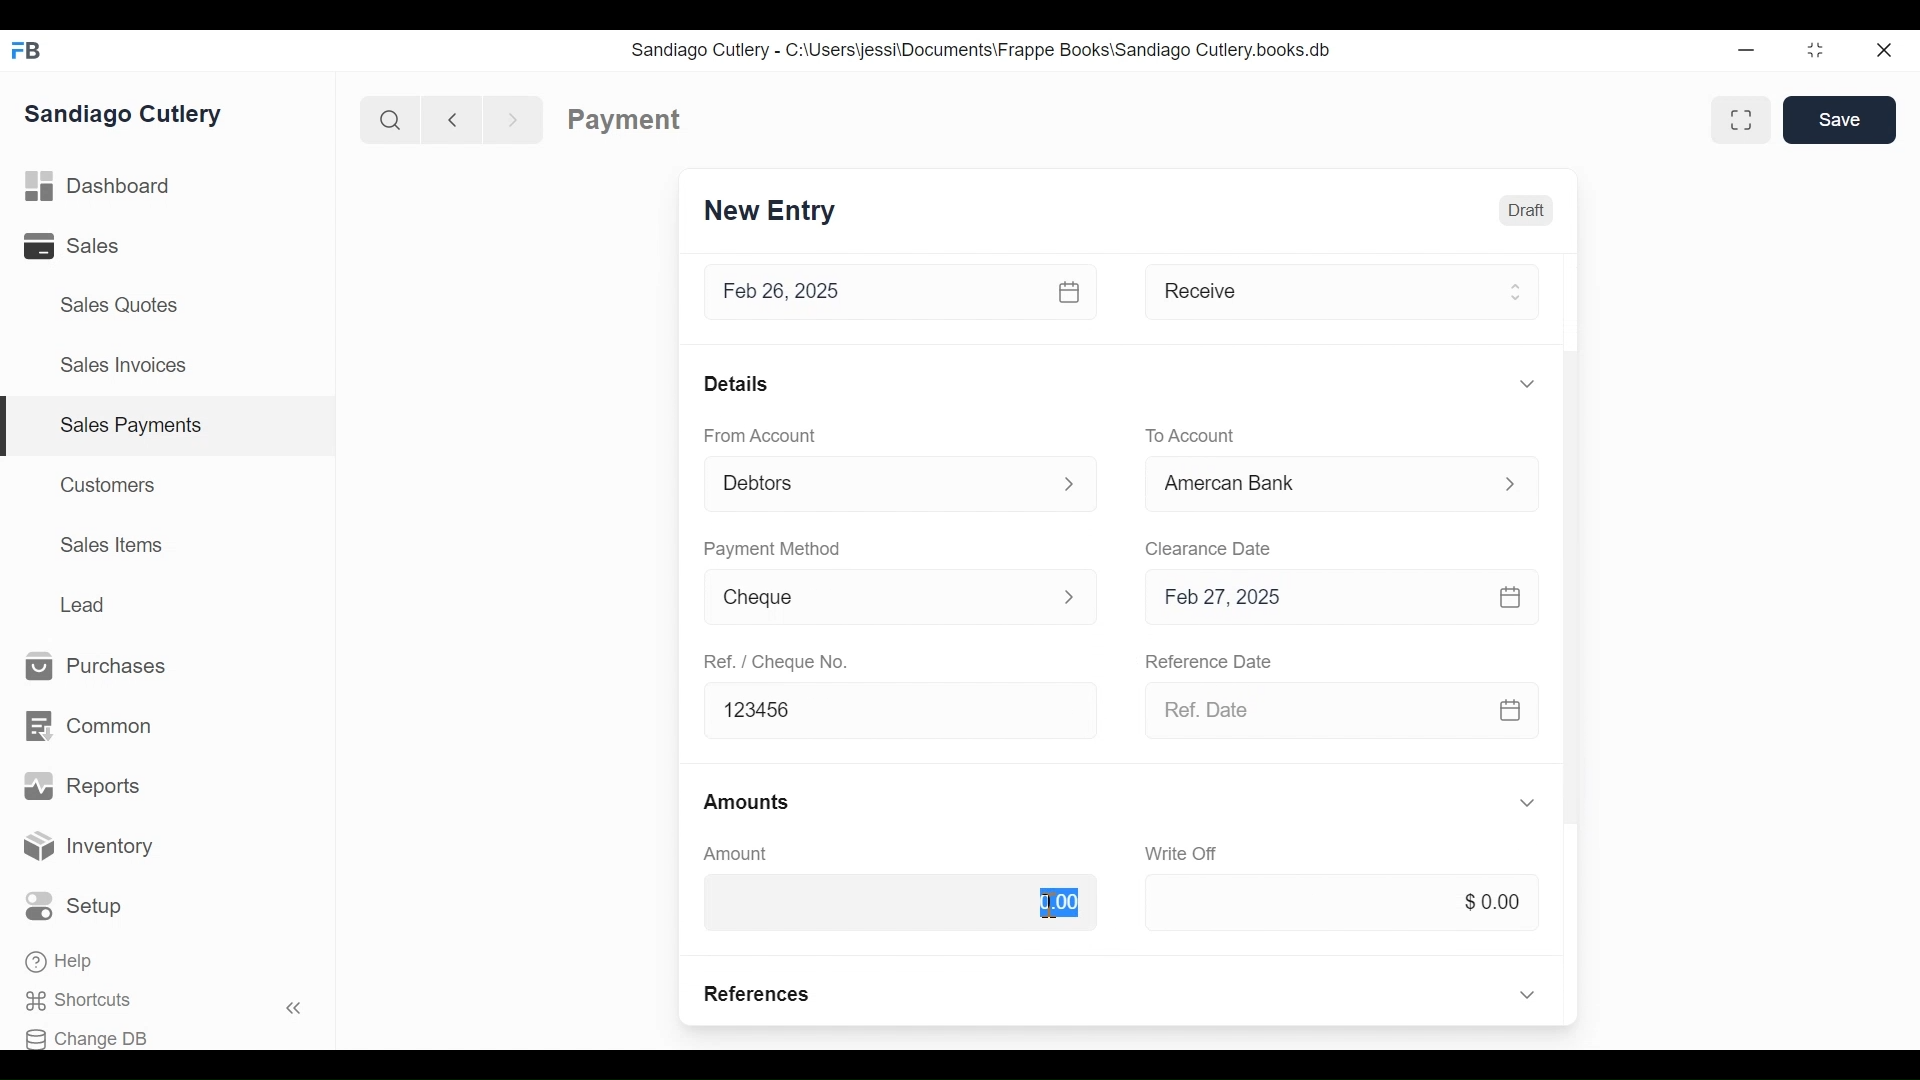  Describe the element at coordinates (28, 50) in the screenshot. I see `Frappe Books` at that location.